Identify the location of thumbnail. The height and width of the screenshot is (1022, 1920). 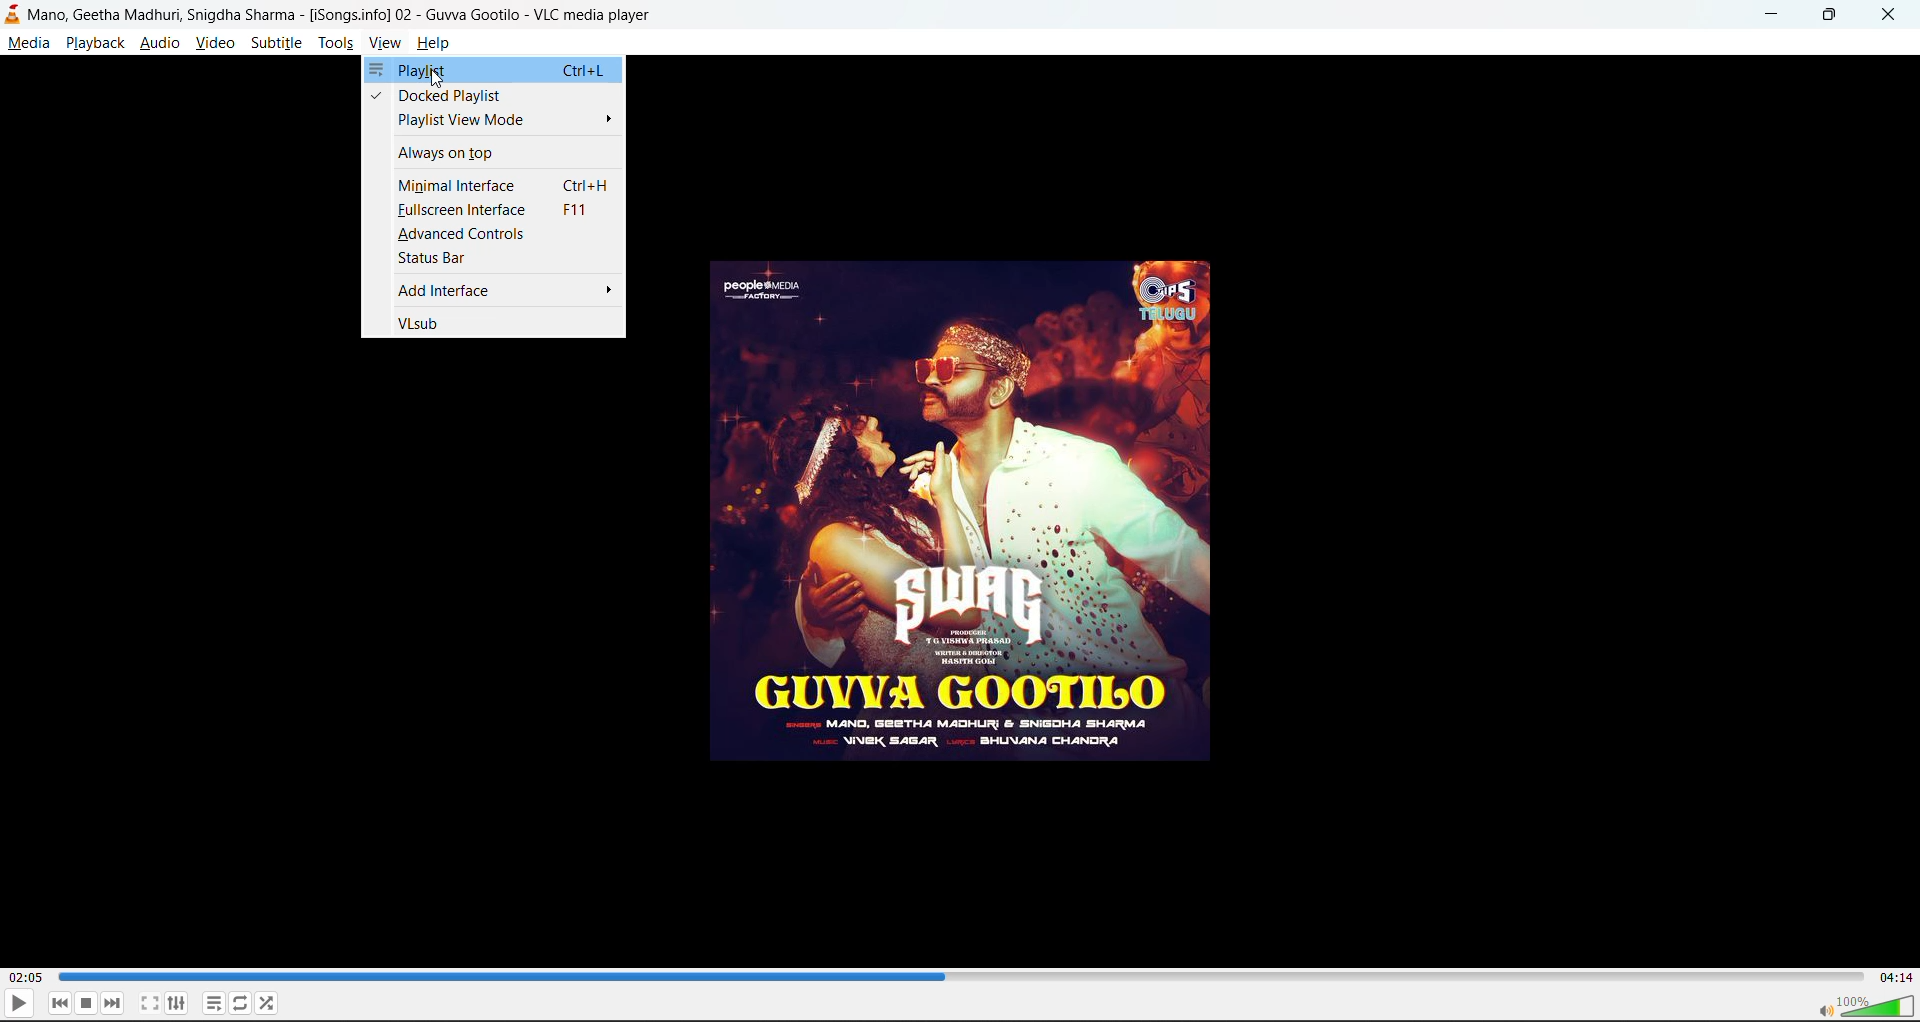
(966, 515).